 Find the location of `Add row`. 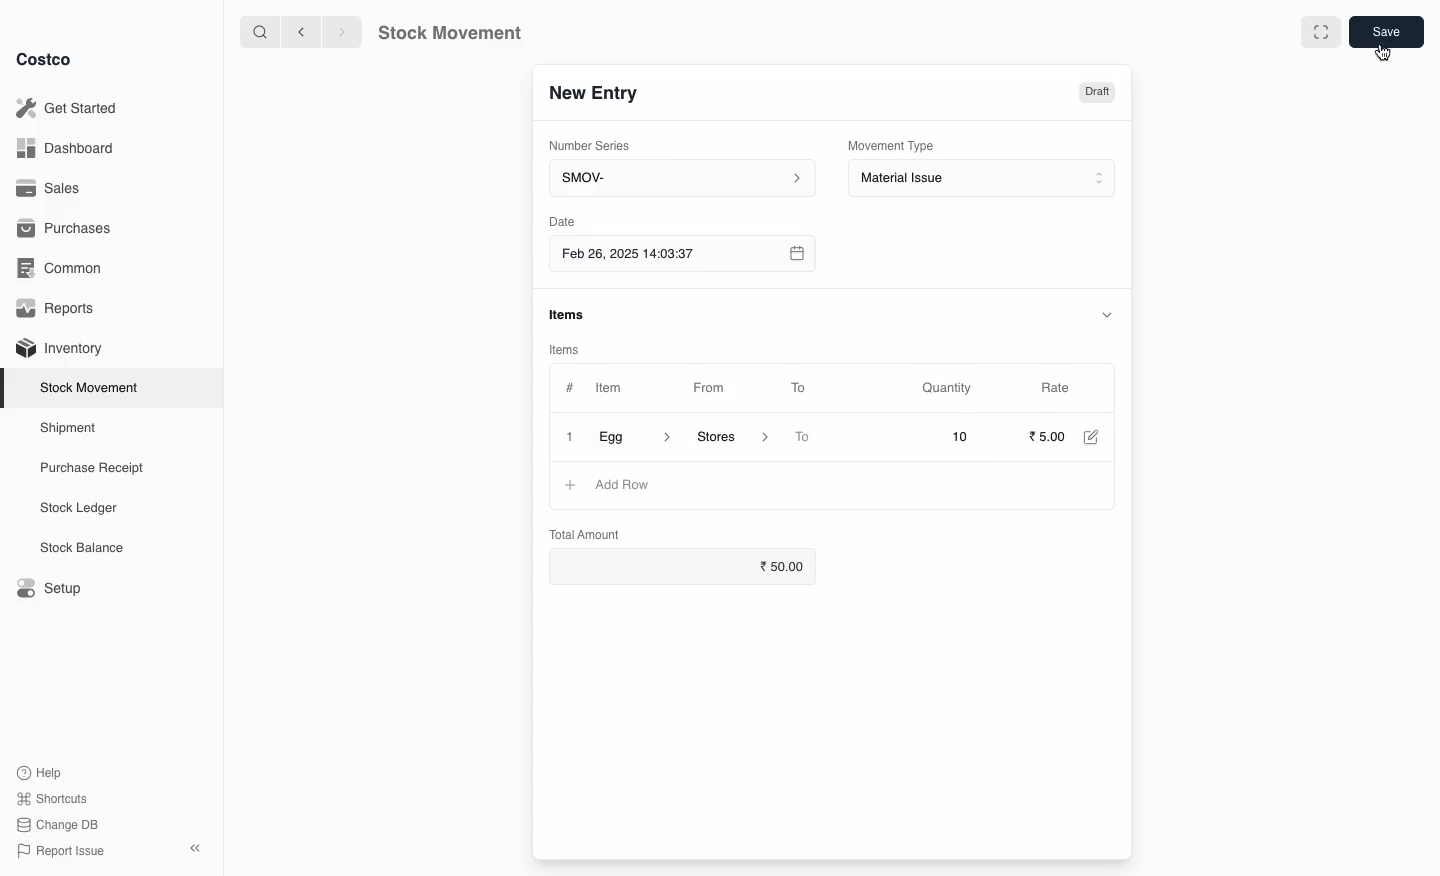

Add row is located at coordinates (621, 485).